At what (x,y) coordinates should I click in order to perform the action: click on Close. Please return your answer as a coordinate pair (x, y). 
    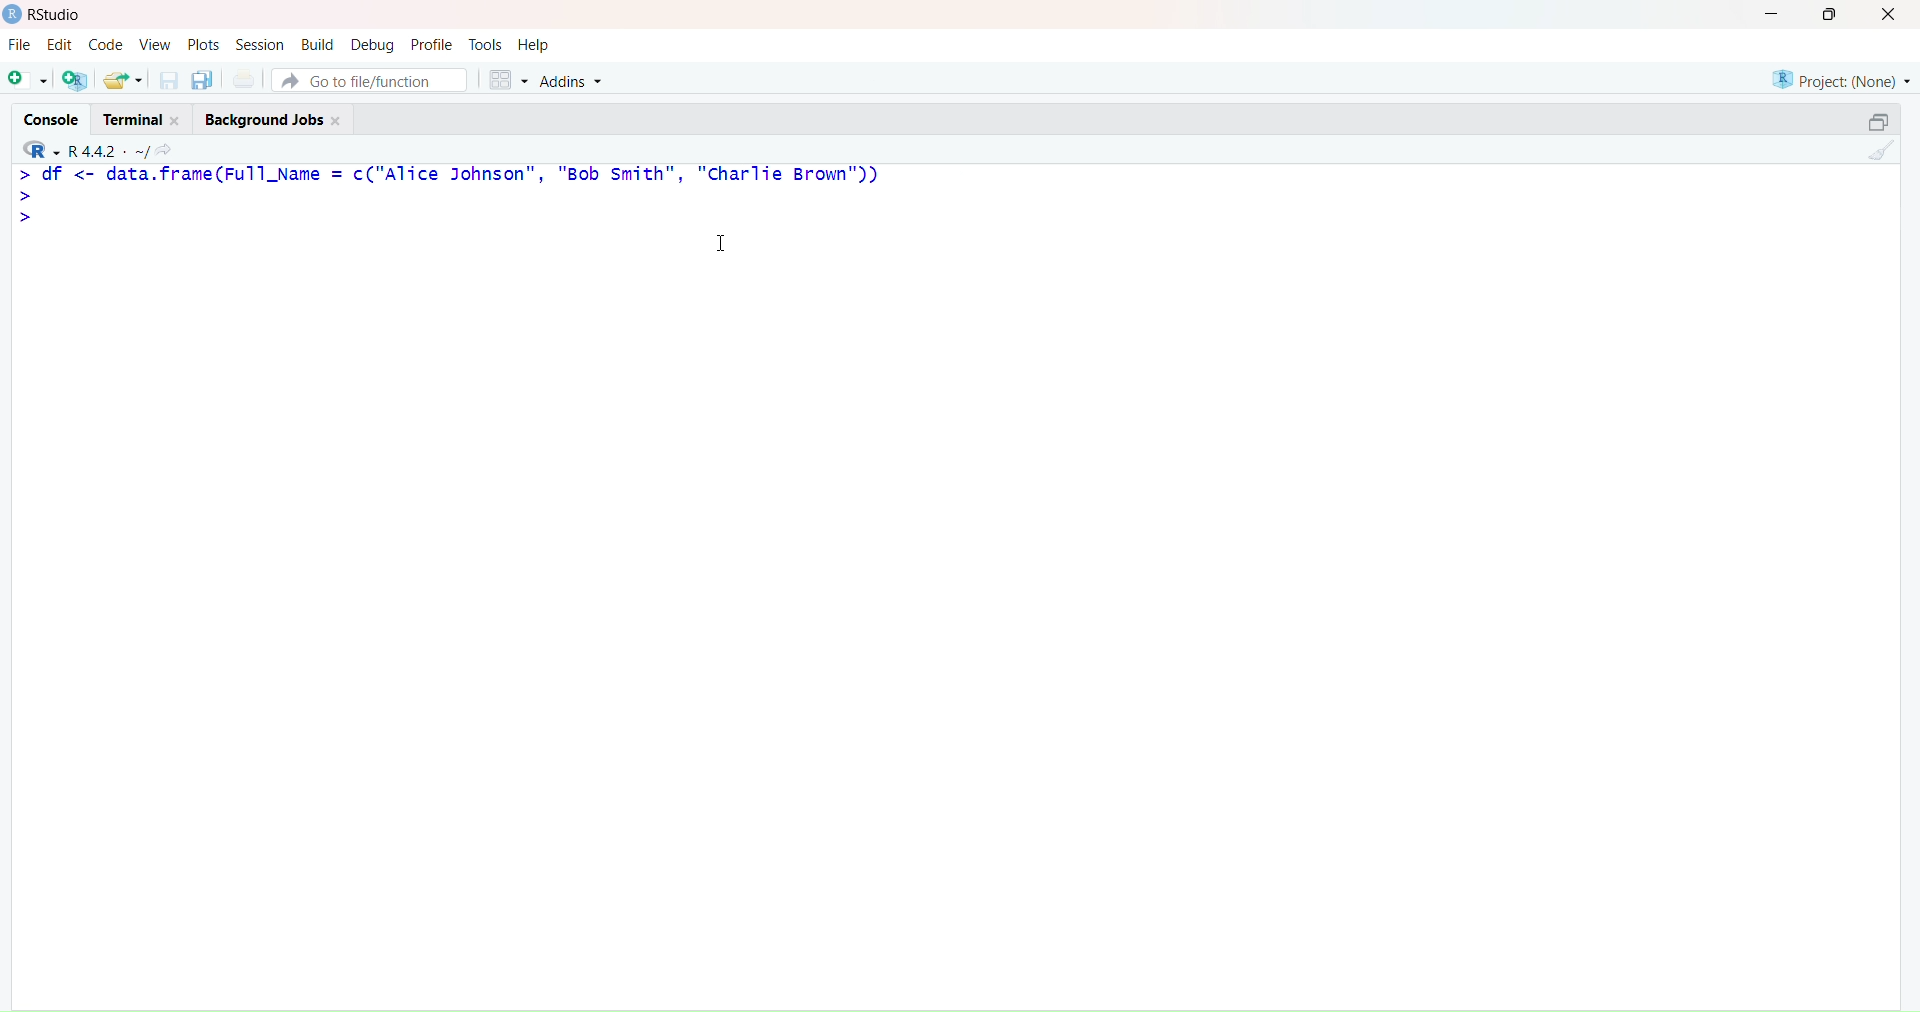
    Looking at the image, I should click on (1892, 17).